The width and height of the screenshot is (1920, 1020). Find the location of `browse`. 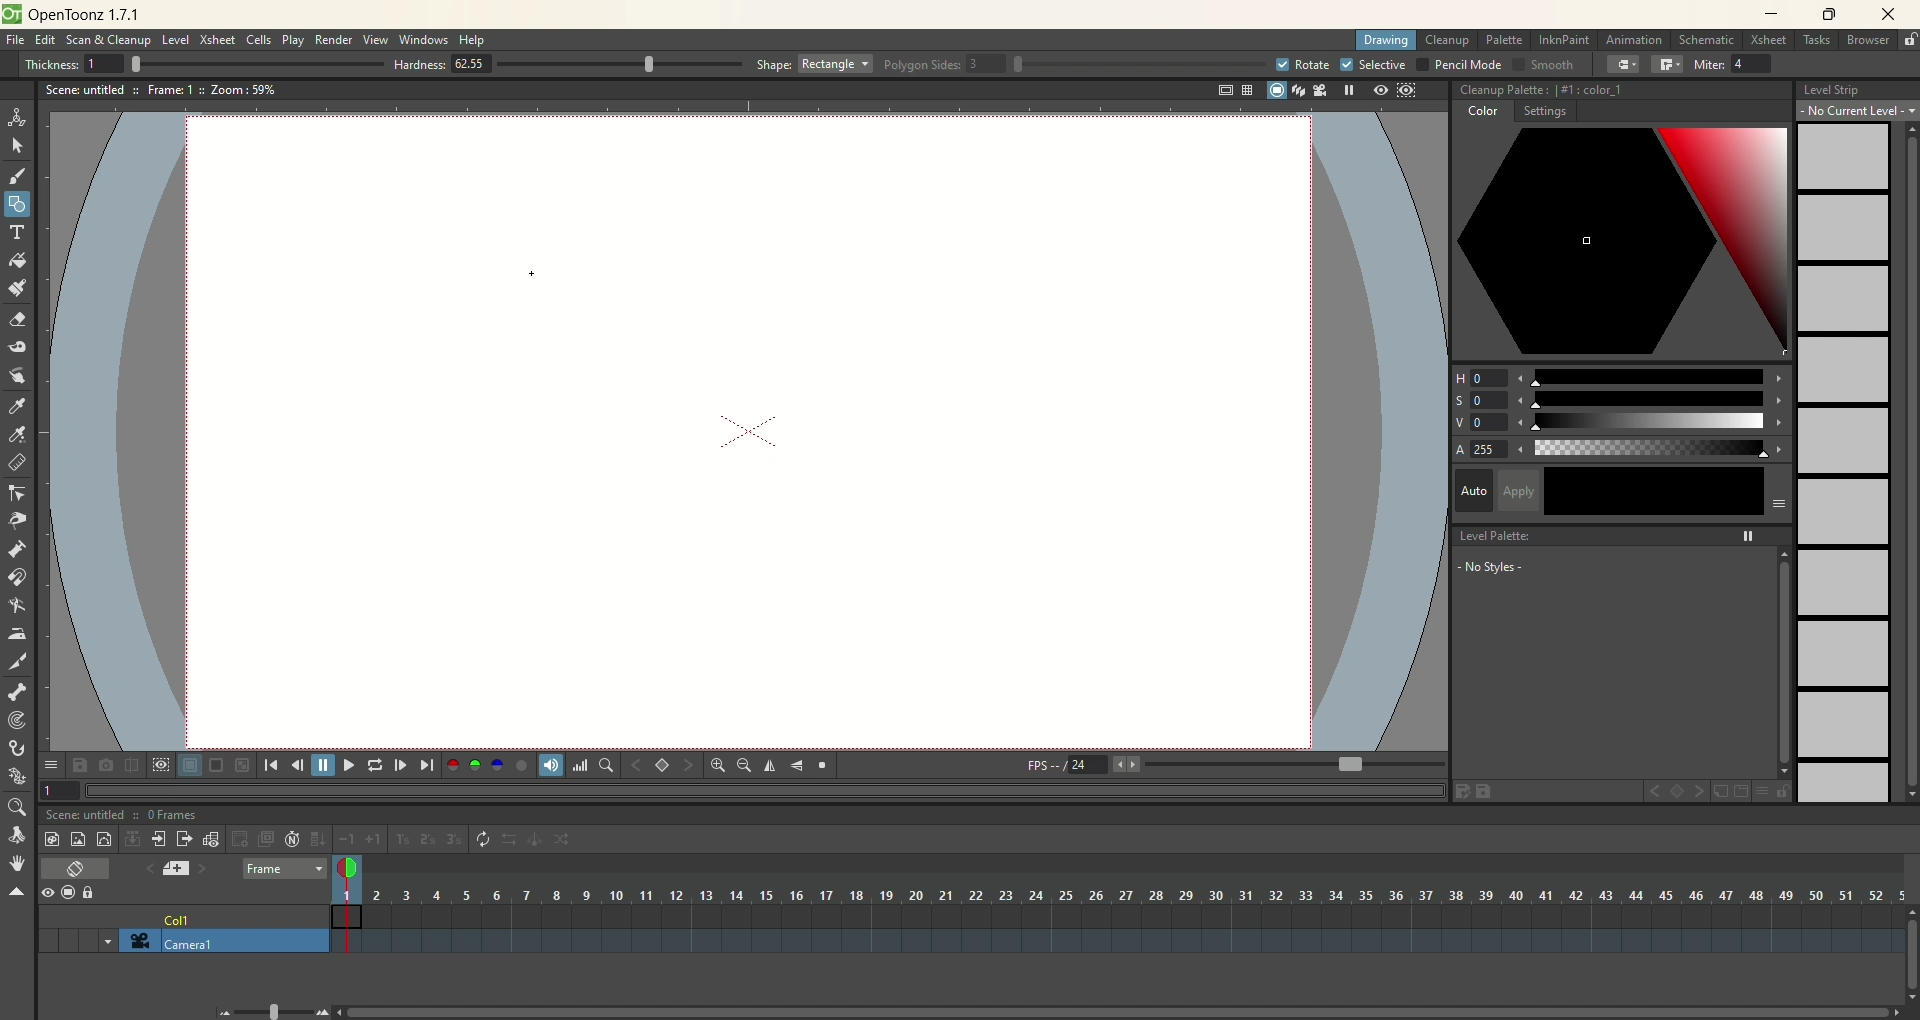

browse is located at coordinates (1869, 41).